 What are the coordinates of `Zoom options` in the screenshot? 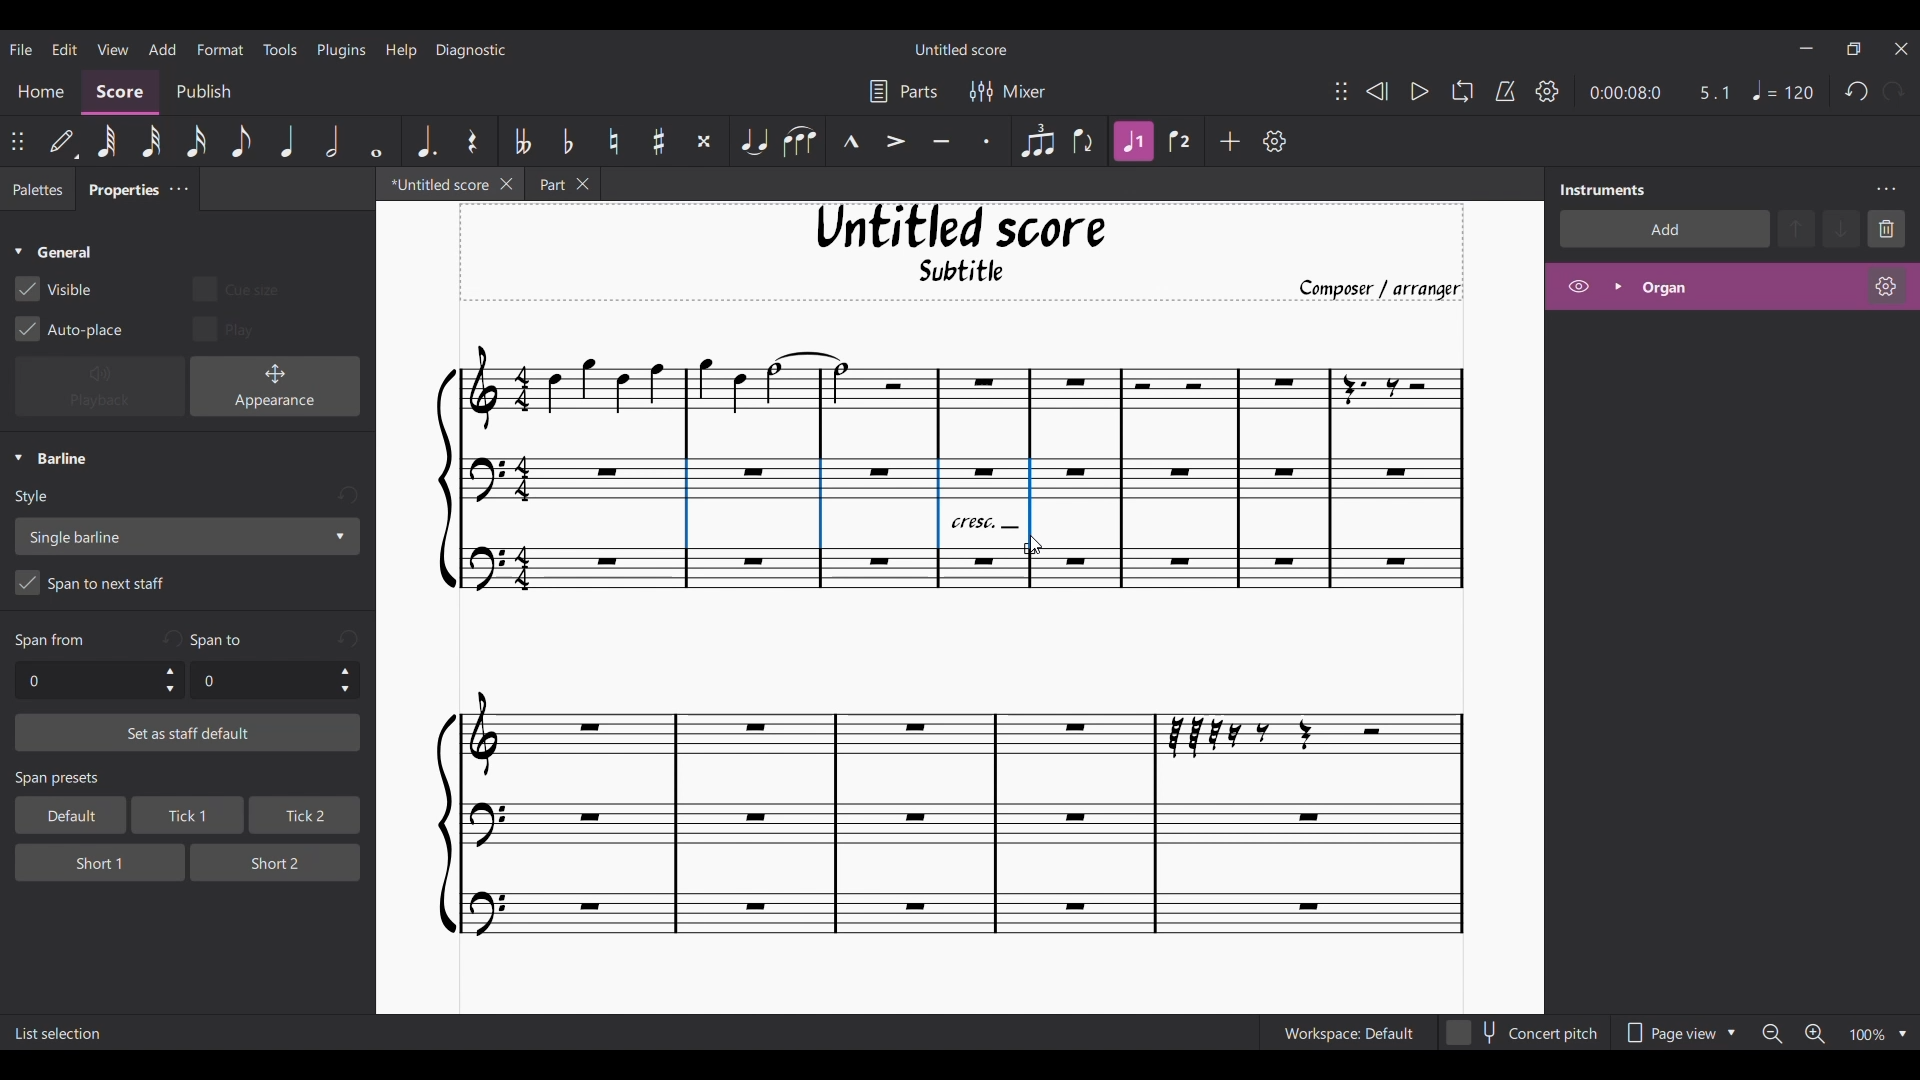 It's located at (1903, 1034).